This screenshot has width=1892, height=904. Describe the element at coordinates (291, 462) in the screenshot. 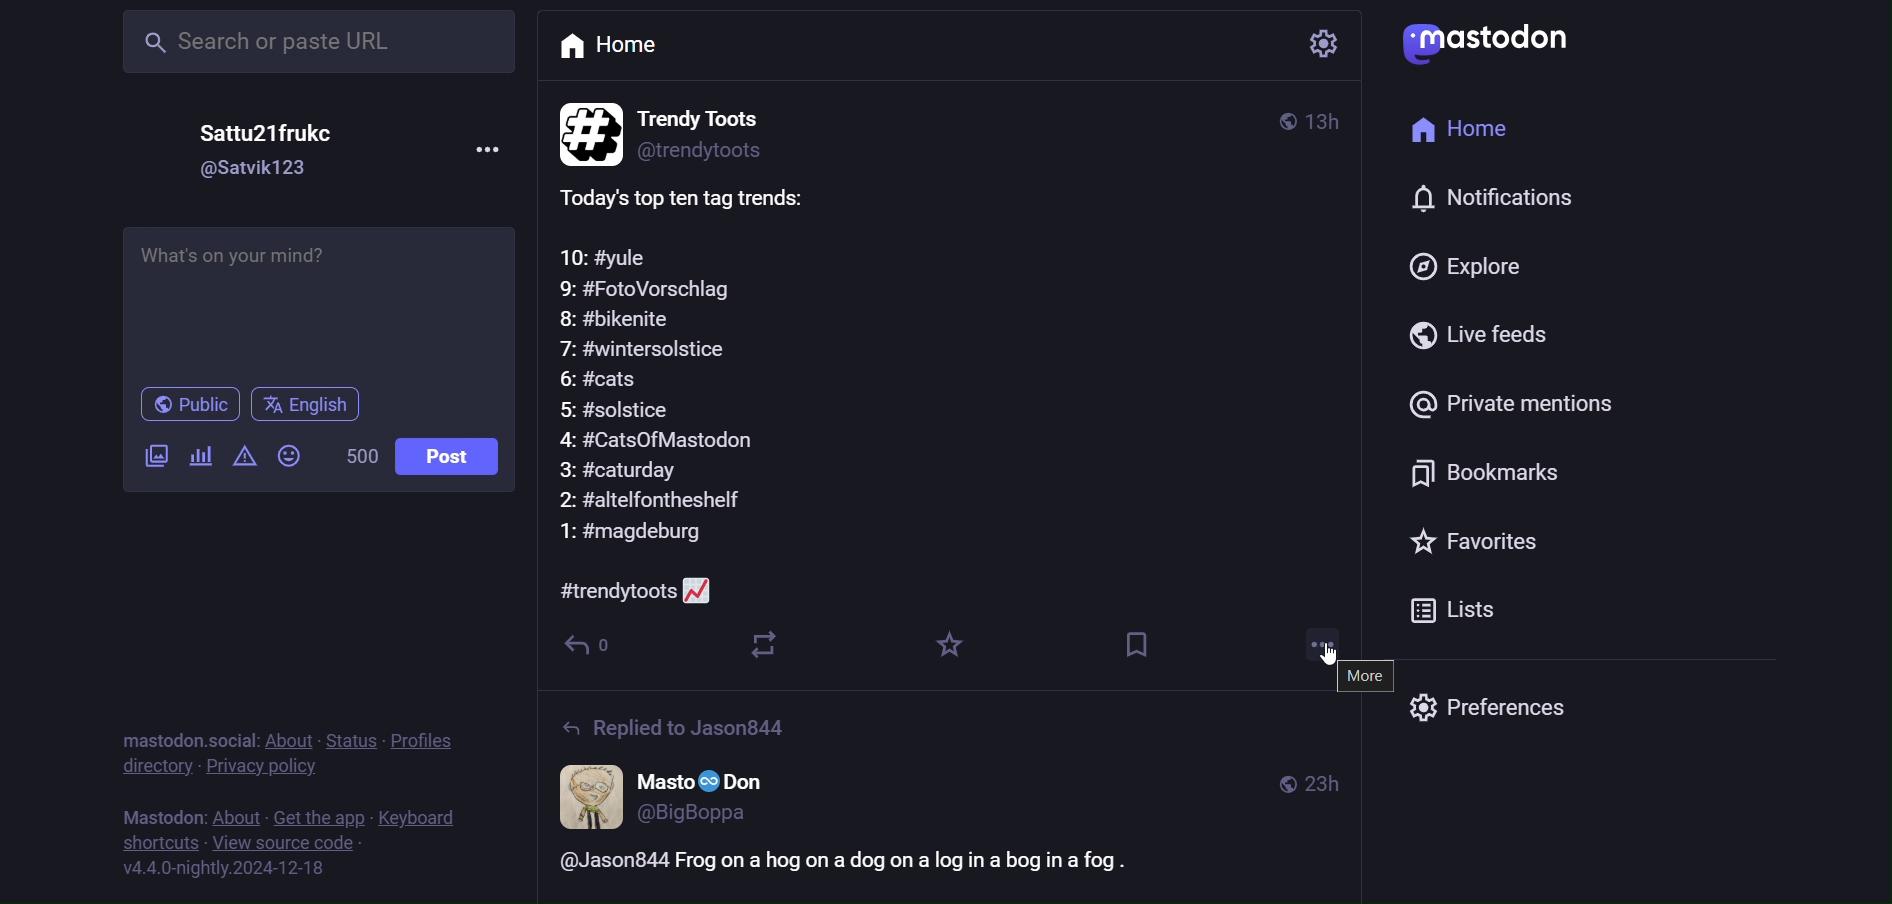

I see `emoji` at that location.